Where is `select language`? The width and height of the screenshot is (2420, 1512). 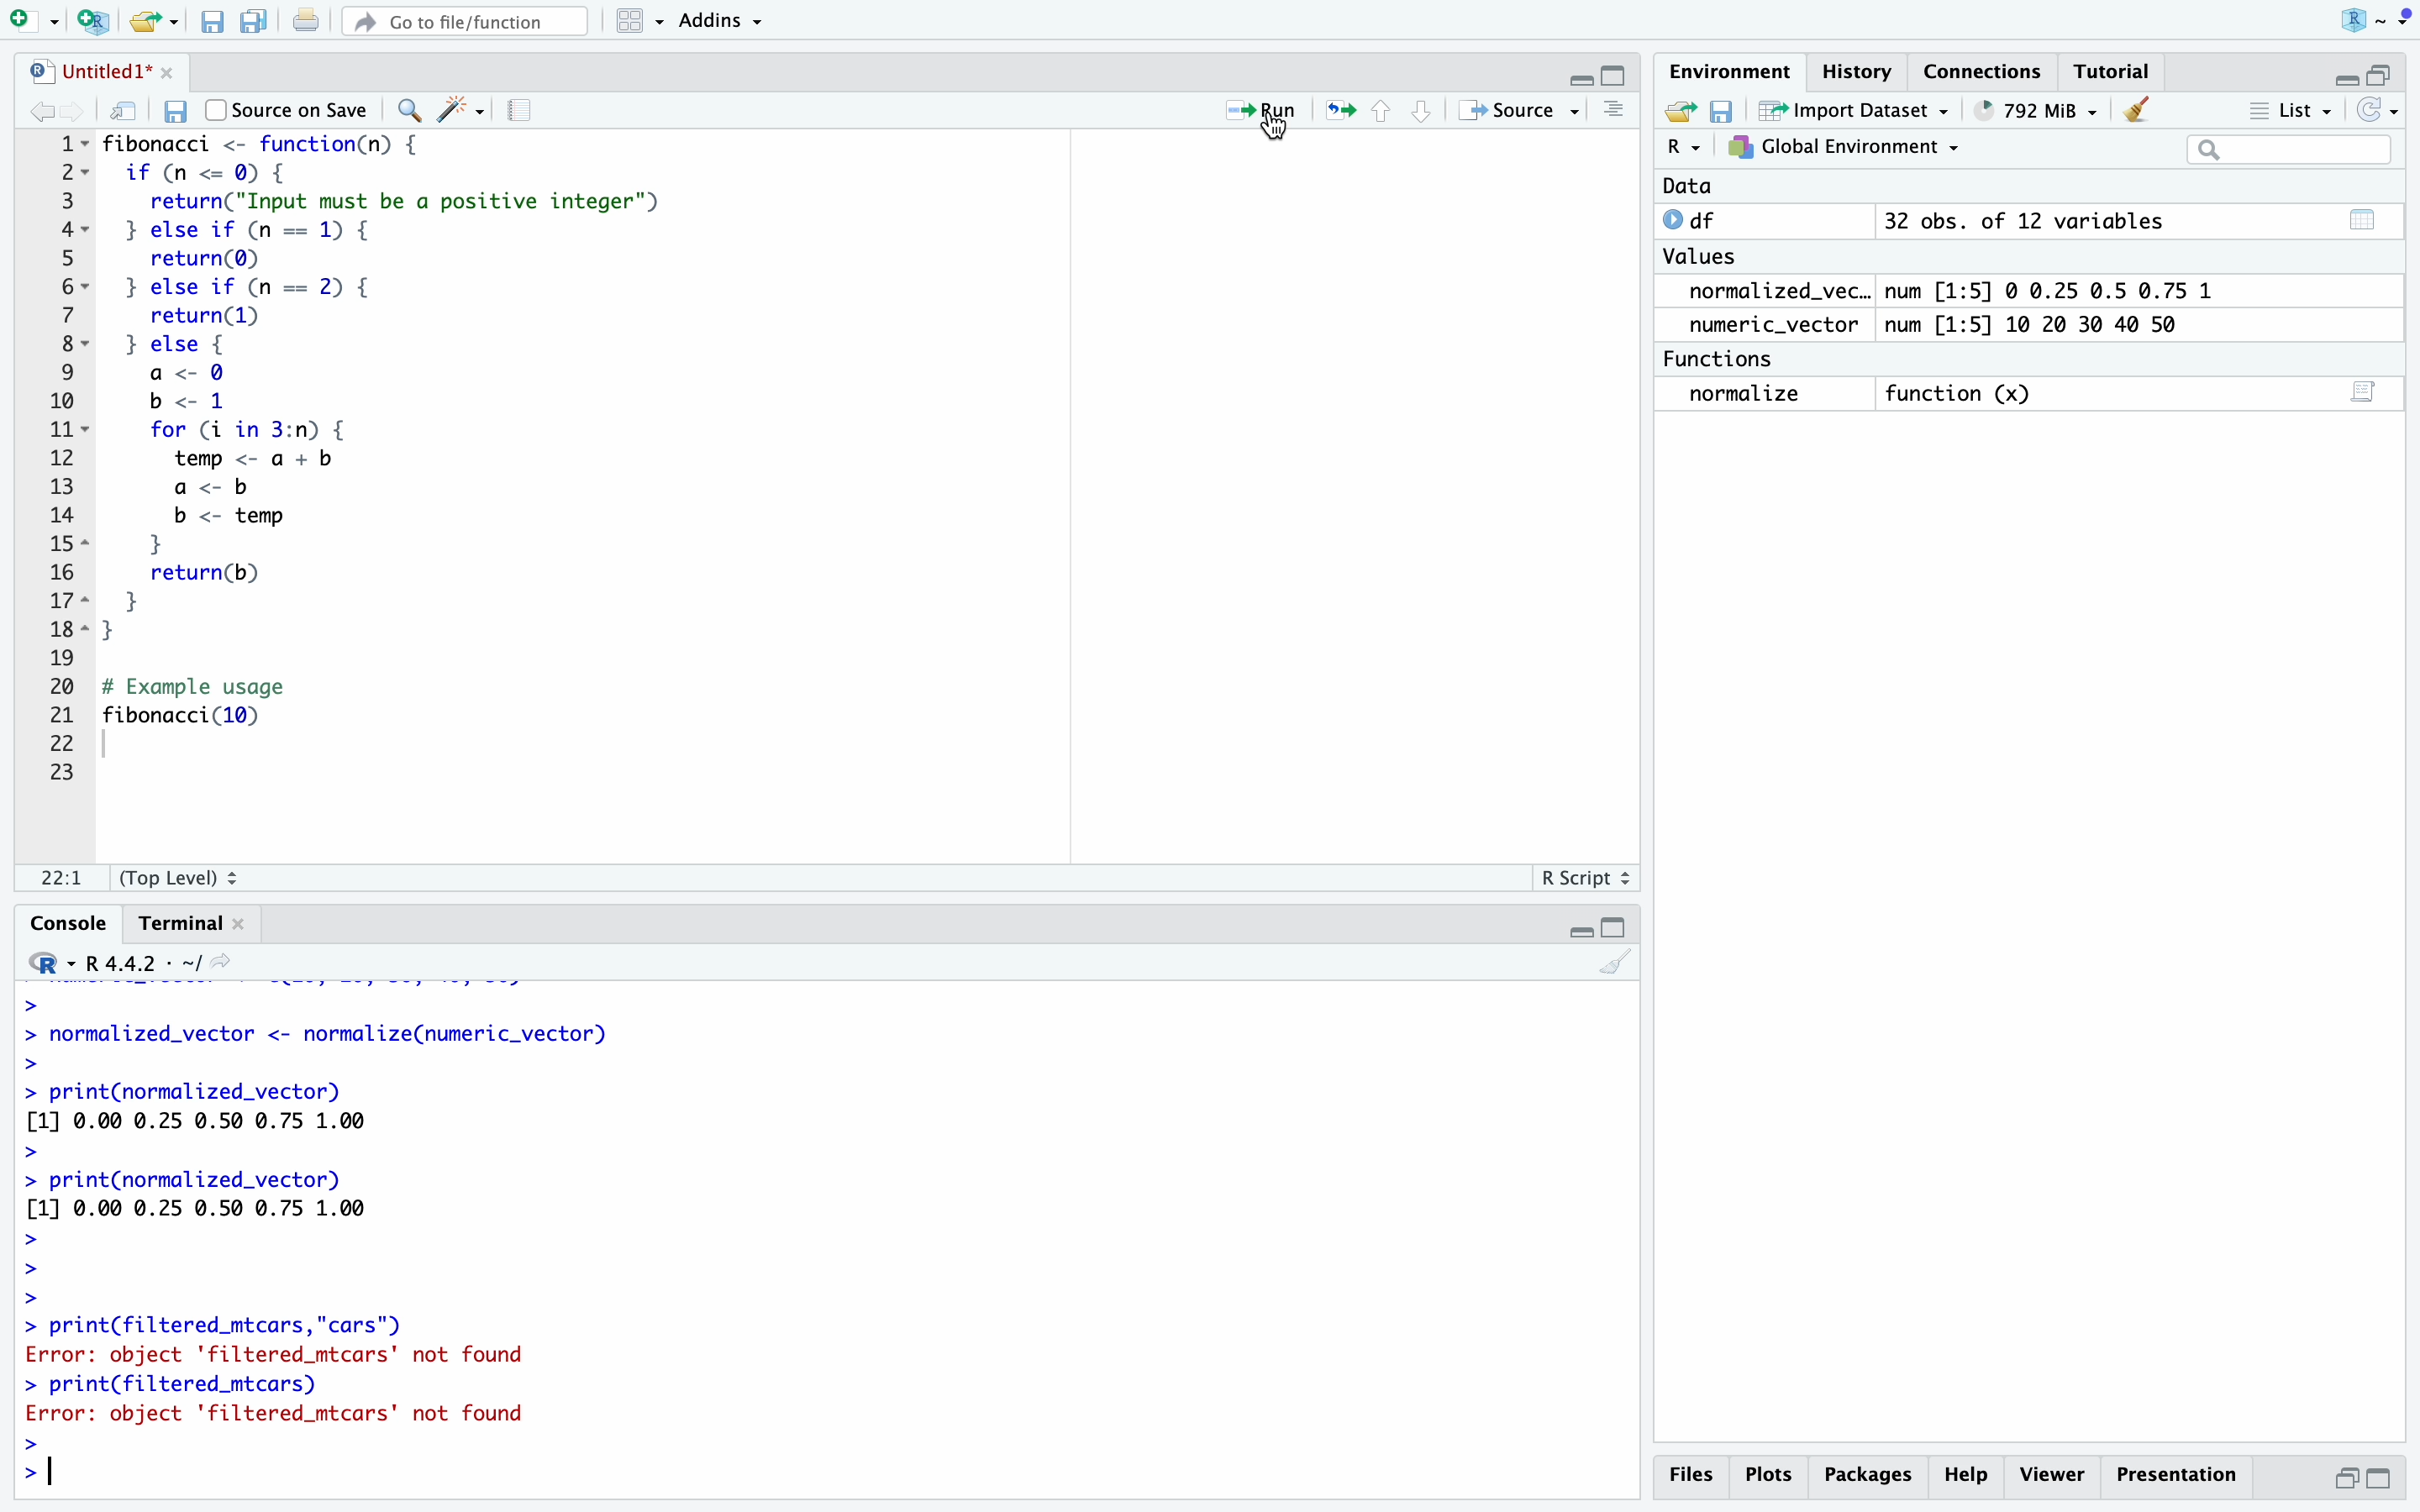
select language is located at coordinates (1684, 148).